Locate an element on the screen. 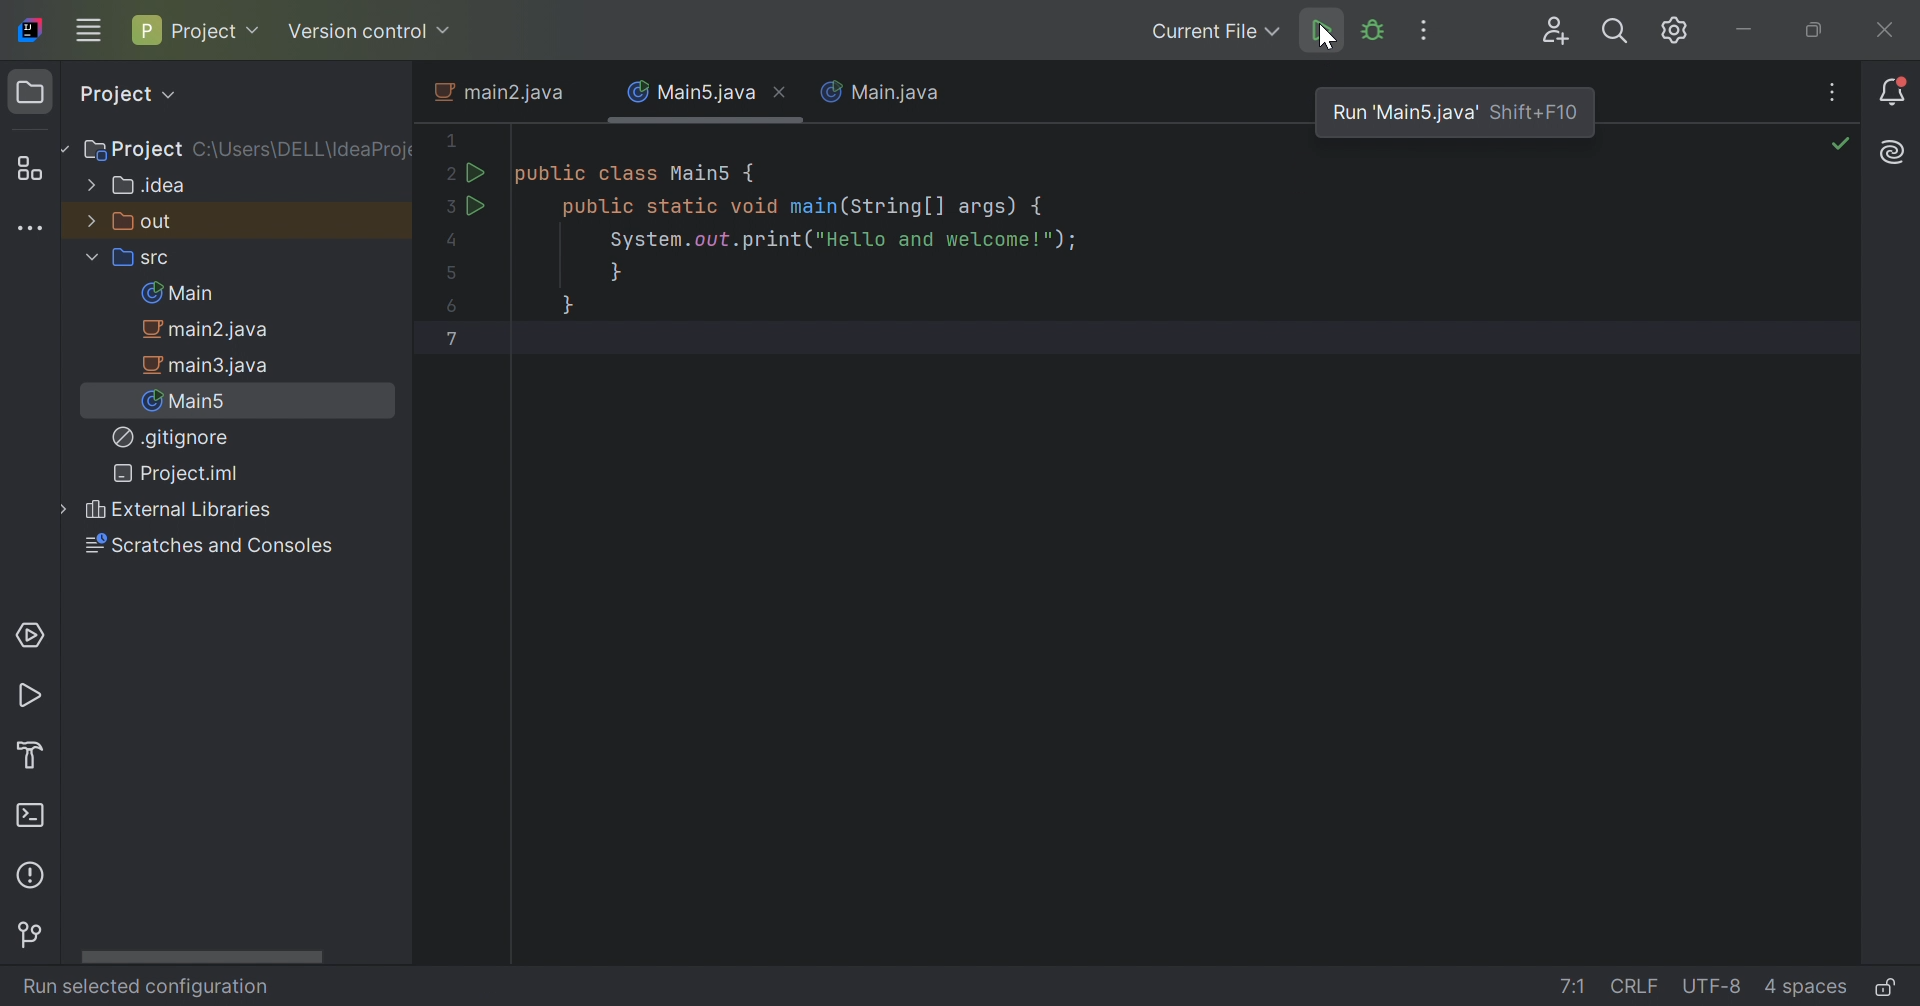 This screenshot has width=1920, height=1006. Version Control is located at coordinates (39, 933).